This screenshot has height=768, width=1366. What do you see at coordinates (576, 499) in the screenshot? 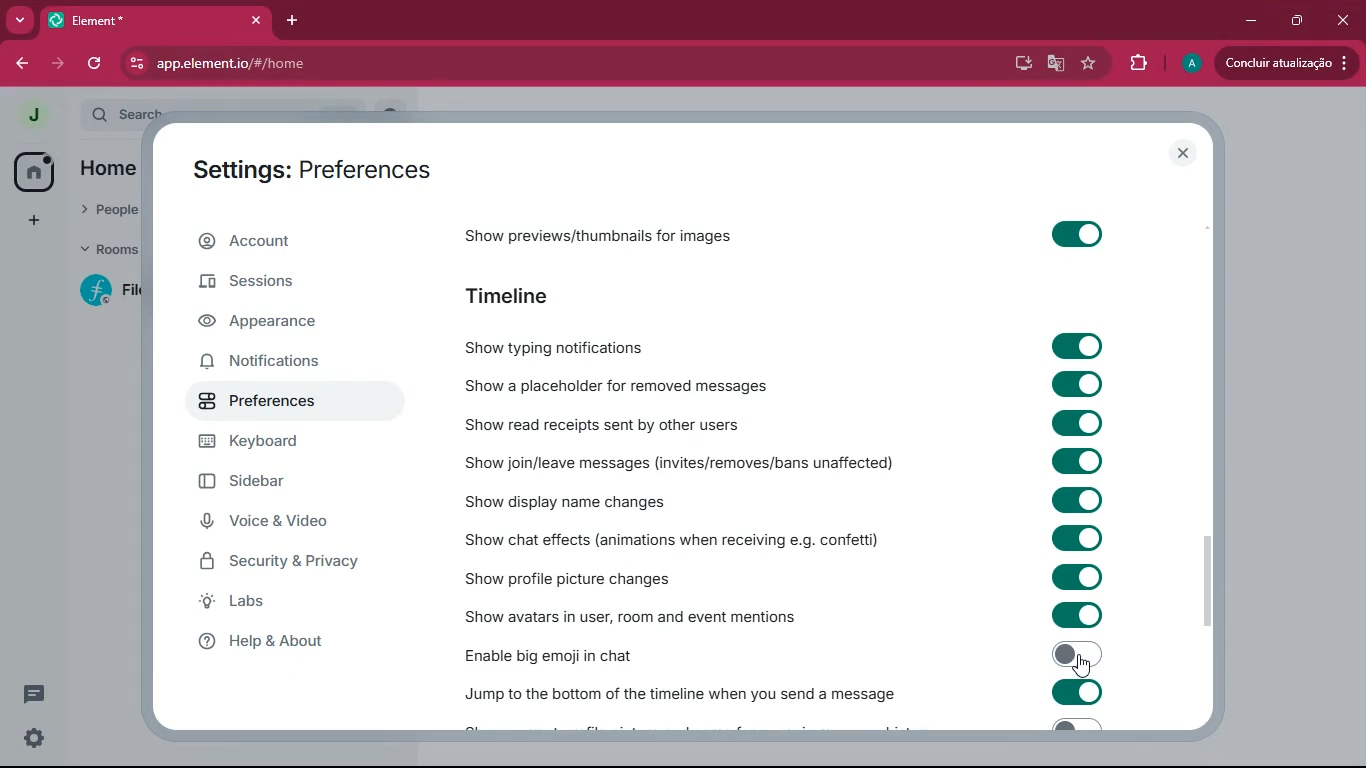
I see `show display name changes` at bounding box center [576, 499].